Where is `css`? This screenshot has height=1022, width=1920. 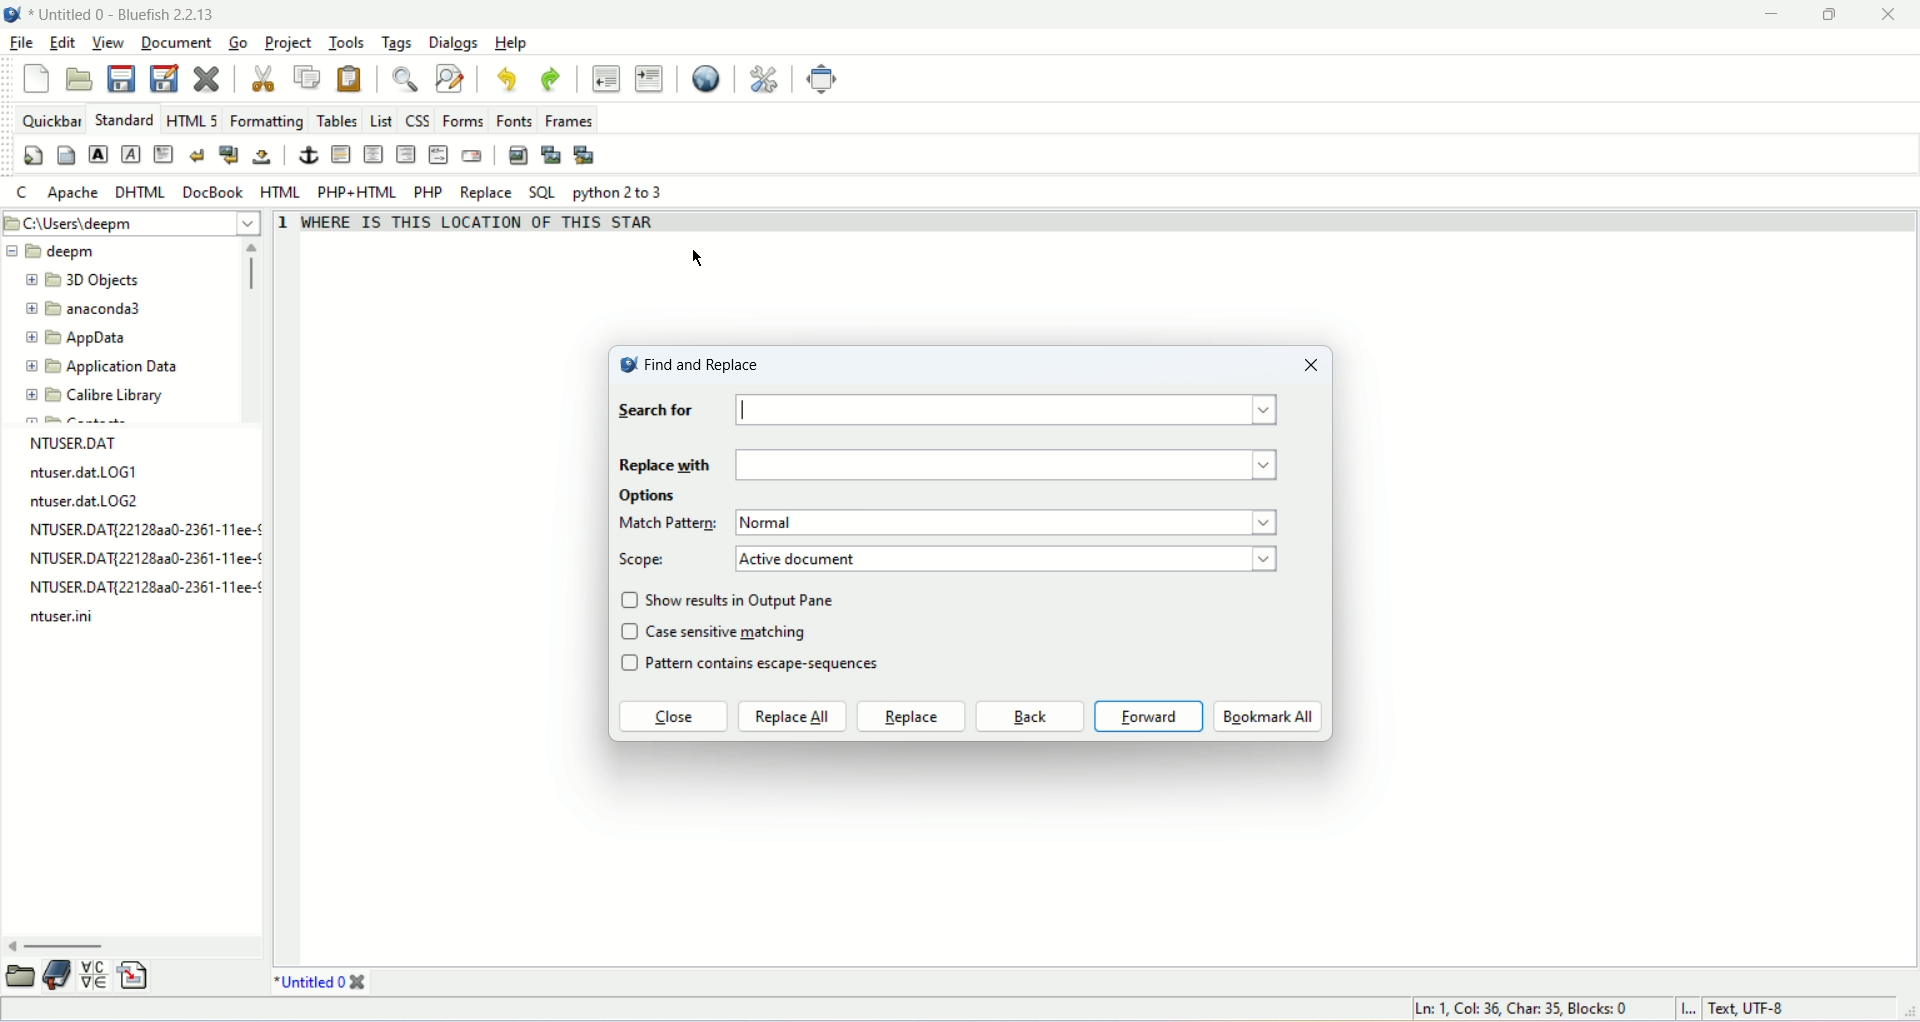 css is located at coordinates (417, 121).